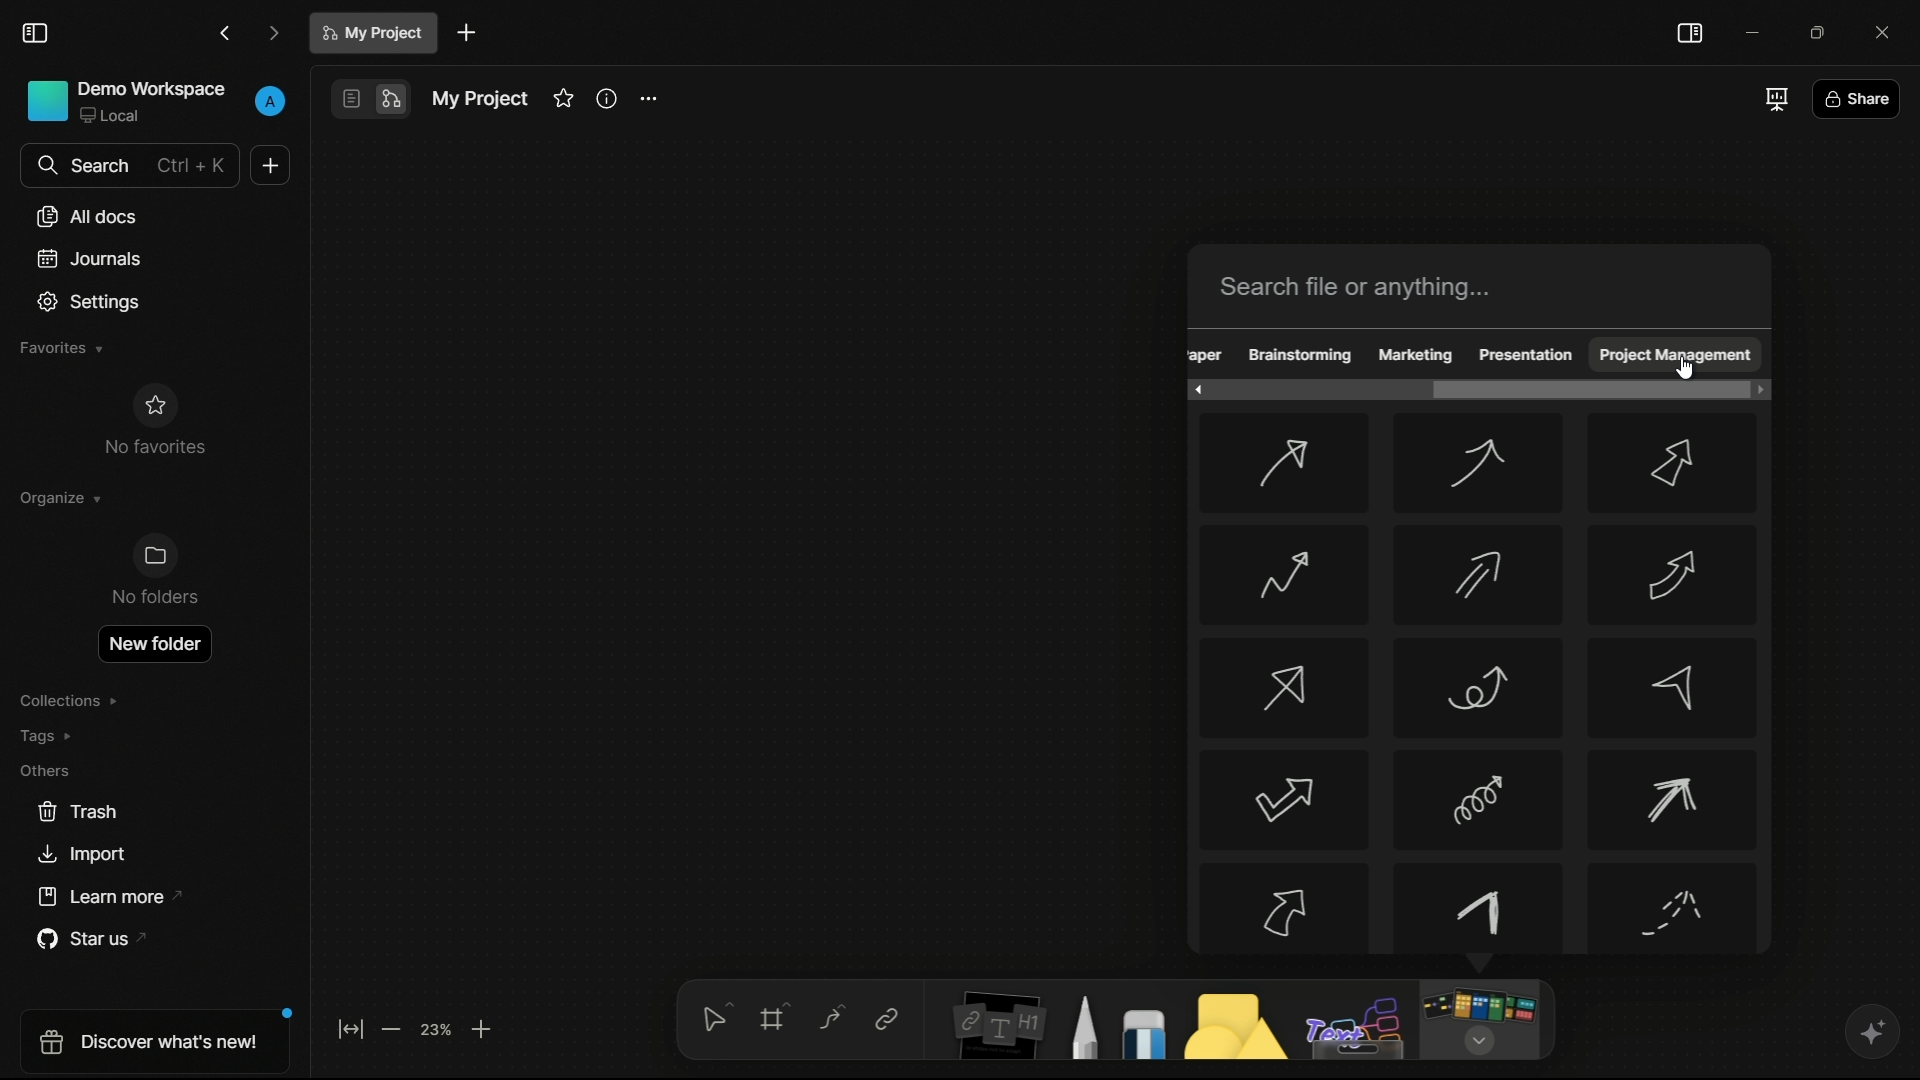 This screenshot has width=1920, height=1080. What do you see at coordinates (1082, 1026) in the screenshot?
I see `pencil and pen` at bounding box center [1082, 1026].